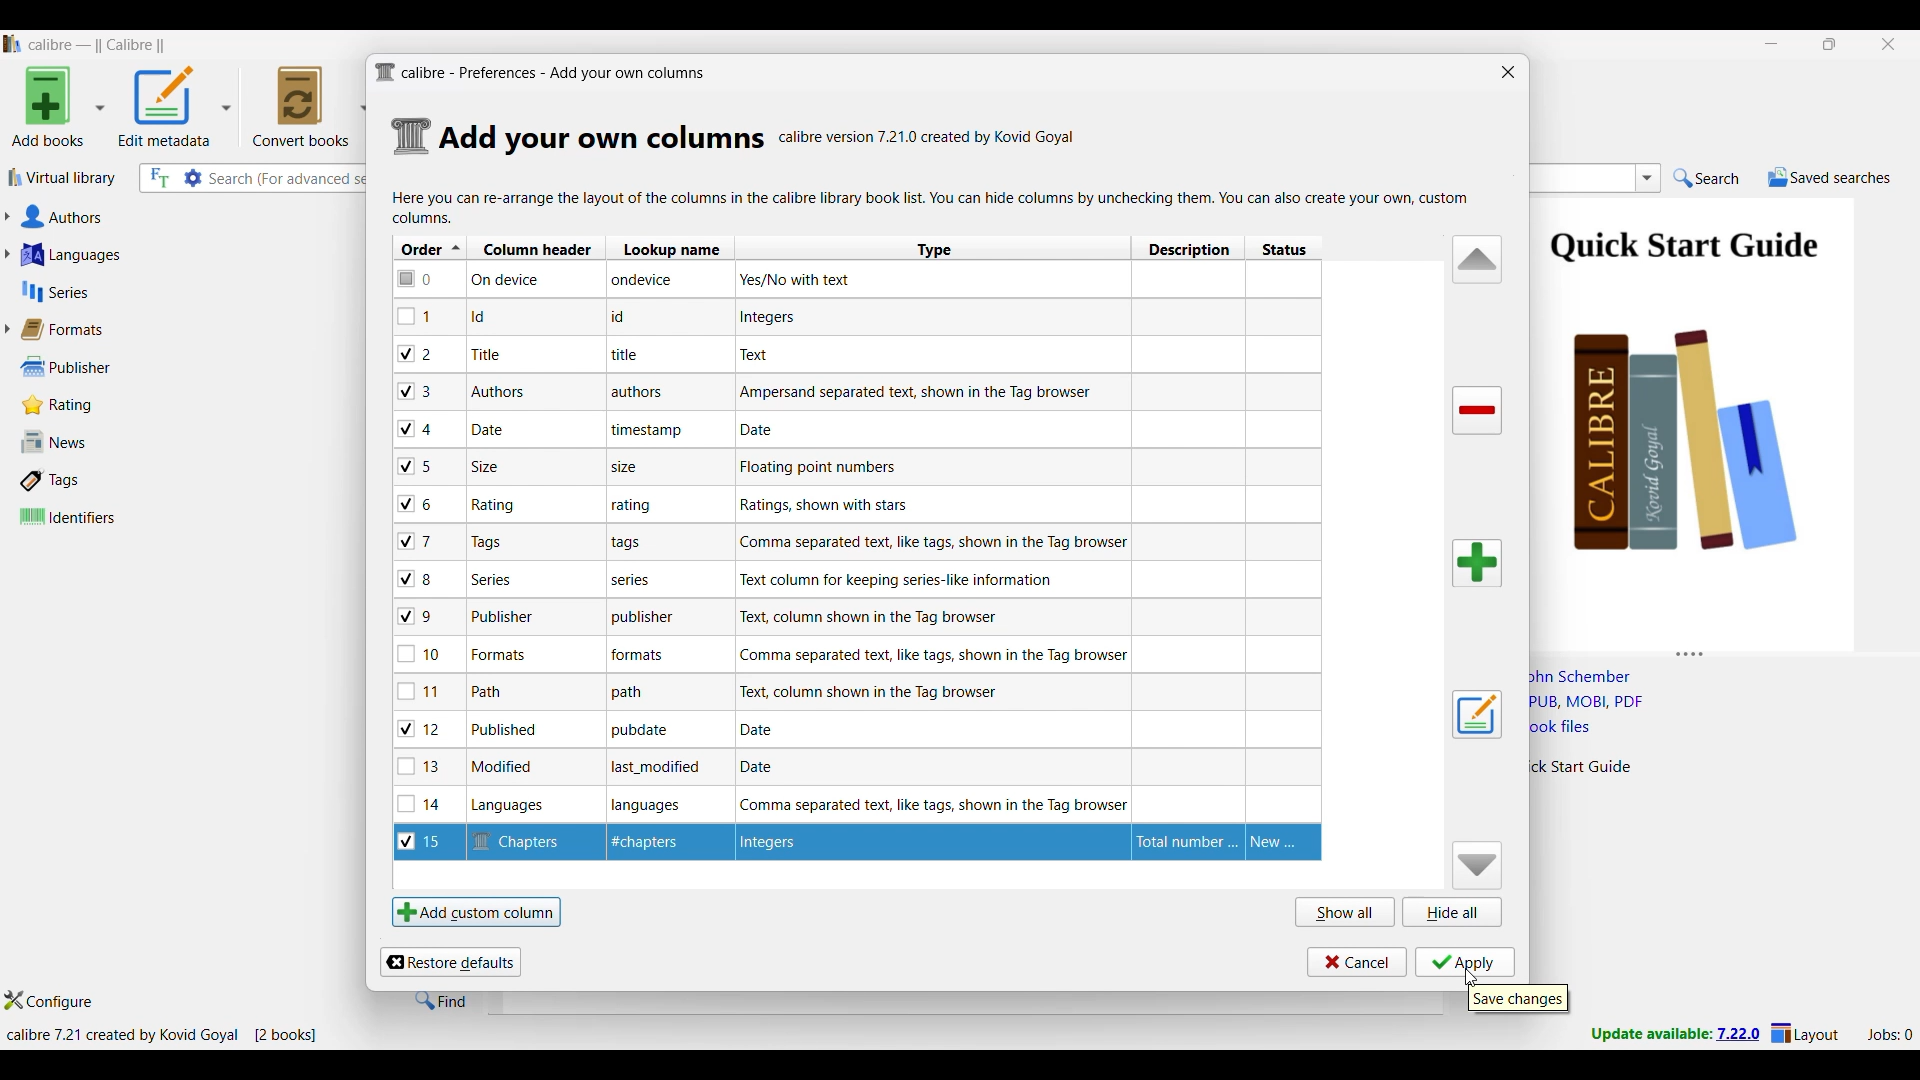 This screenshot has height=1080, width=1920. I want to click on Formats, so click(71, 329).